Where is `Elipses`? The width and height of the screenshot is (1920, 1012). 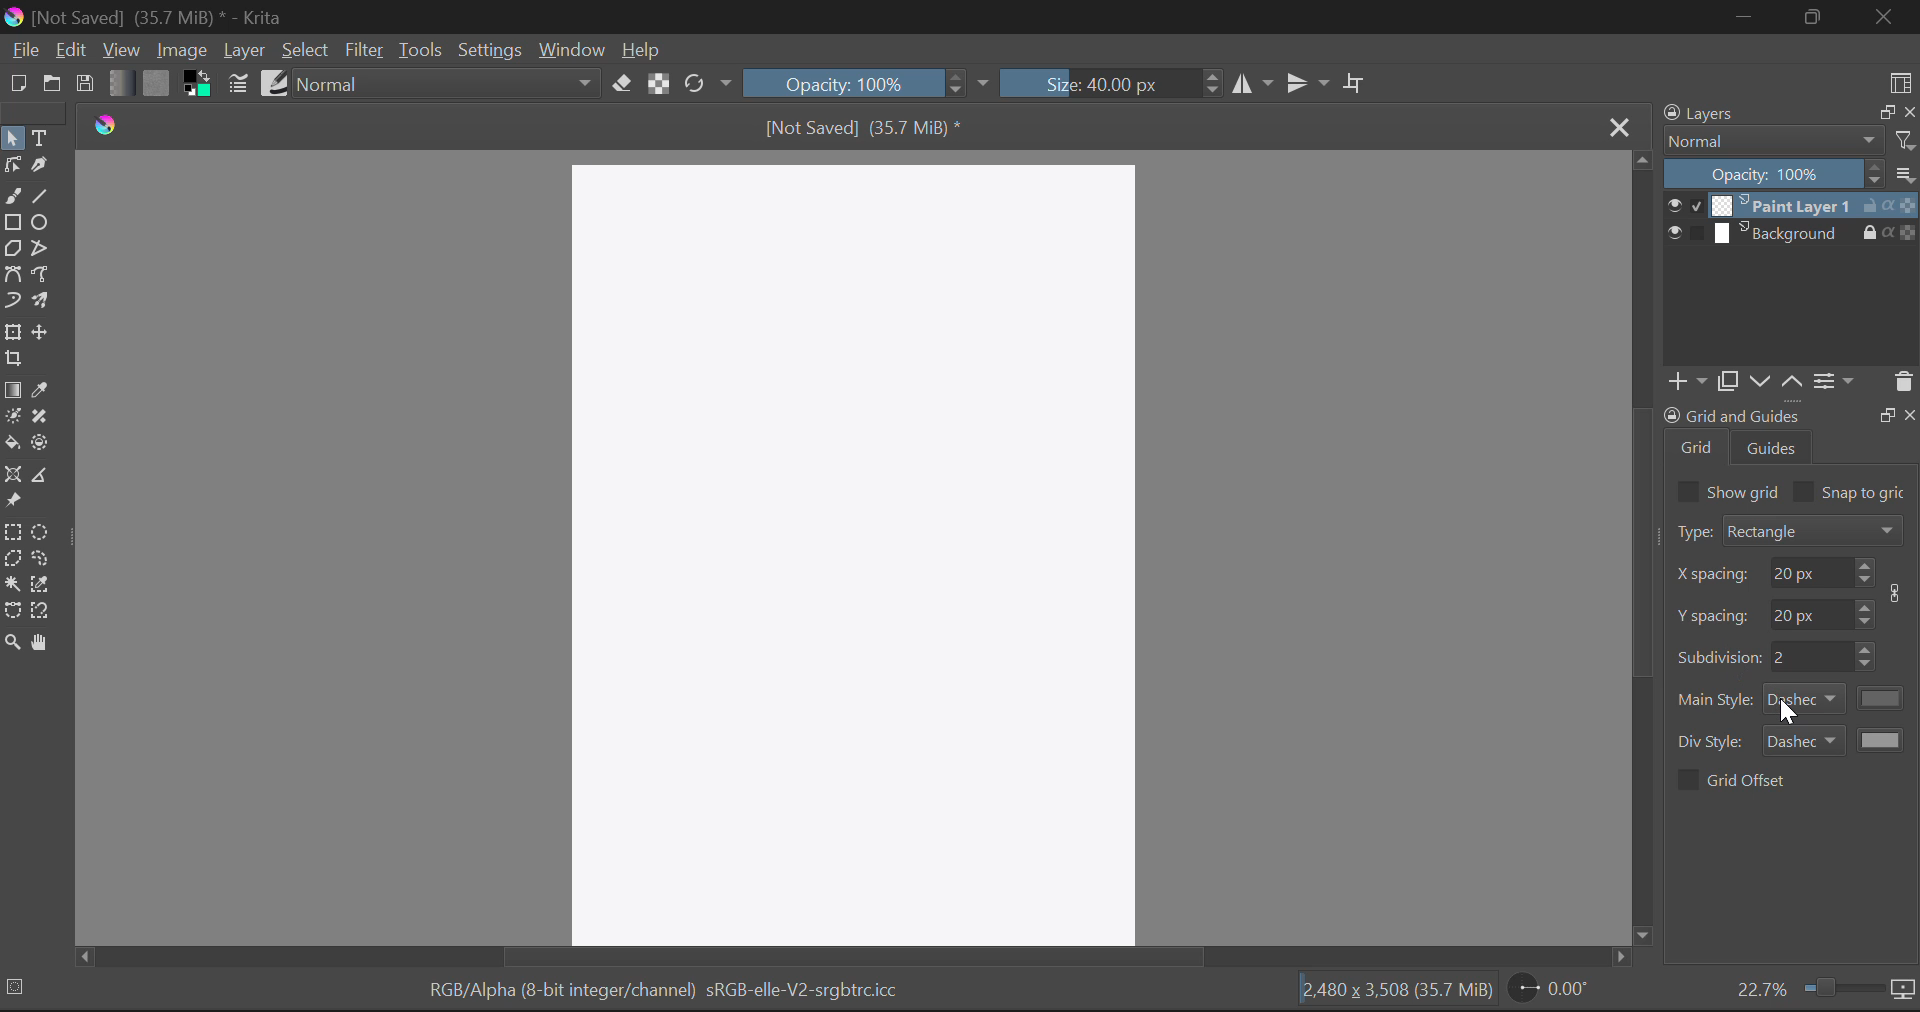
Elipses is located at coordinates (41, 222).